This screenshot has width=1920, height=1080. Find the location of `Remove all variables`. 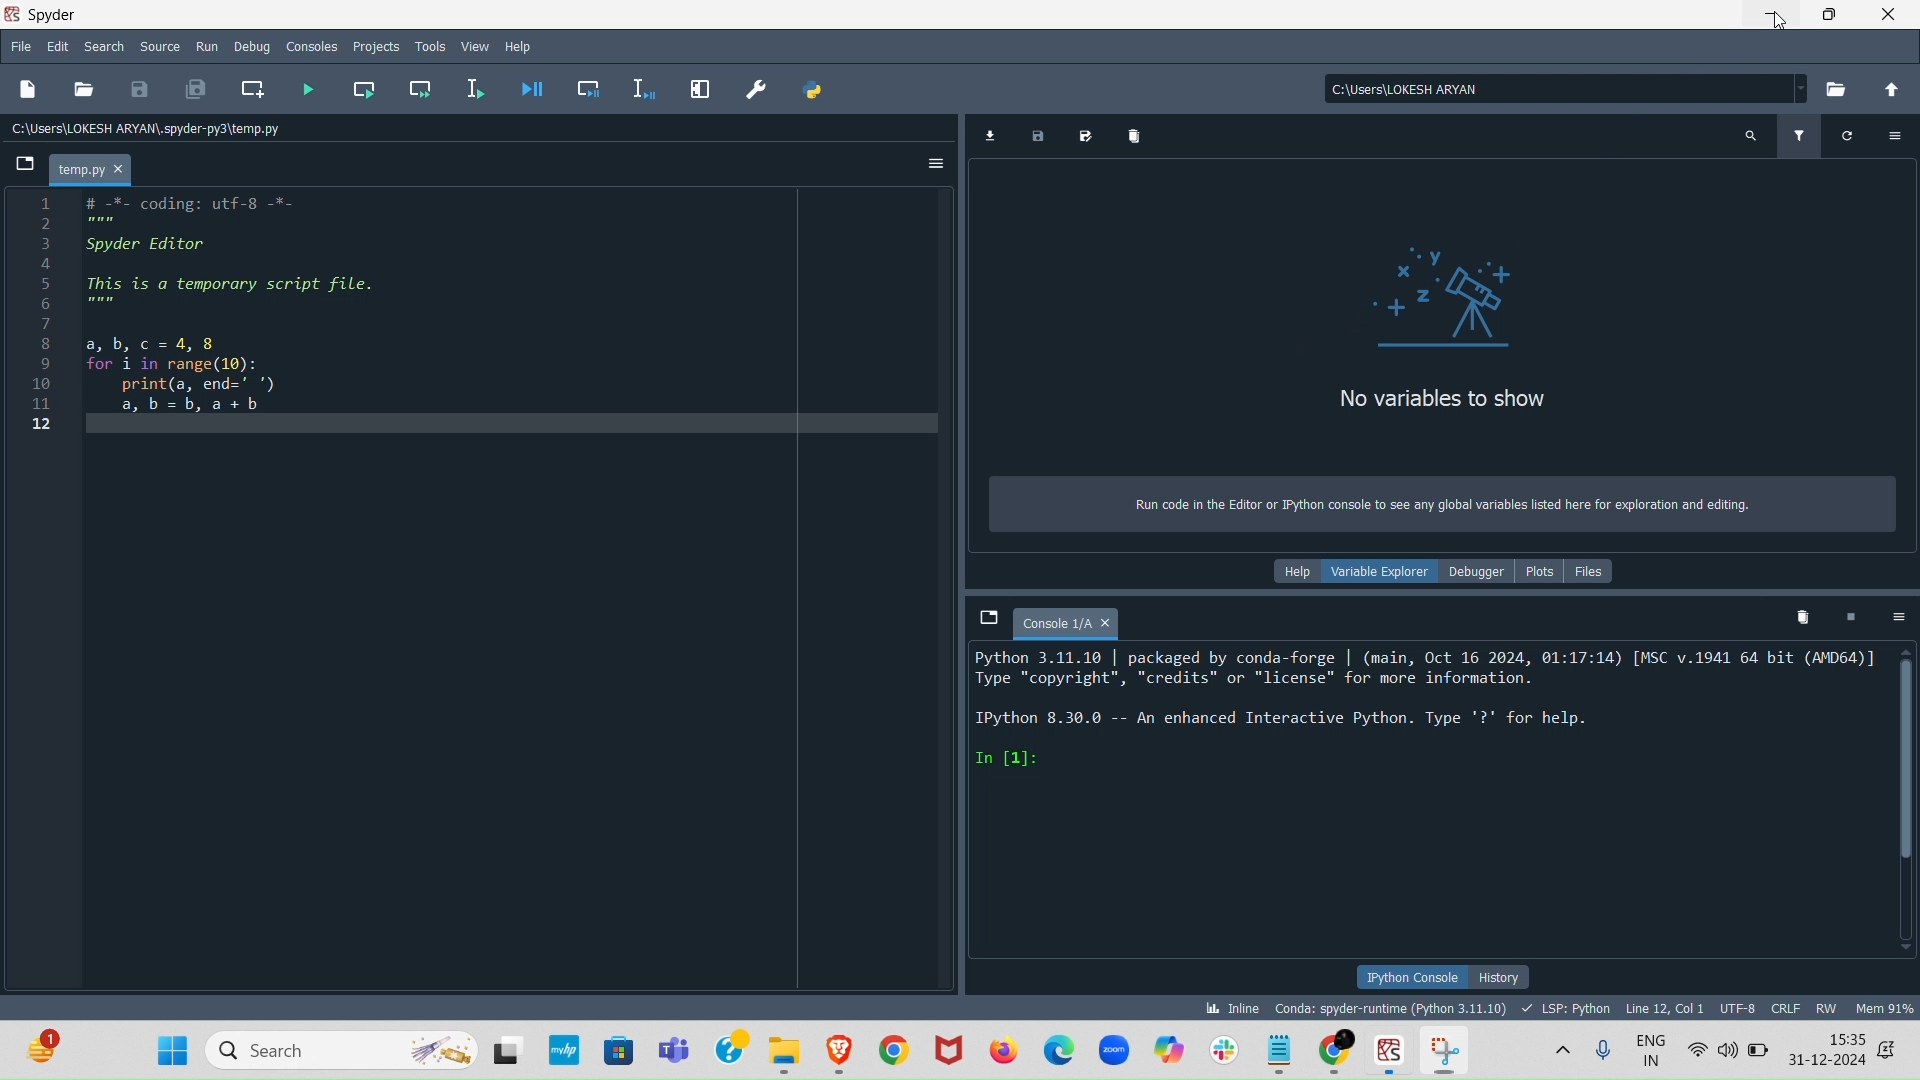

Remove all variables is located at coordinates (1133, 135).